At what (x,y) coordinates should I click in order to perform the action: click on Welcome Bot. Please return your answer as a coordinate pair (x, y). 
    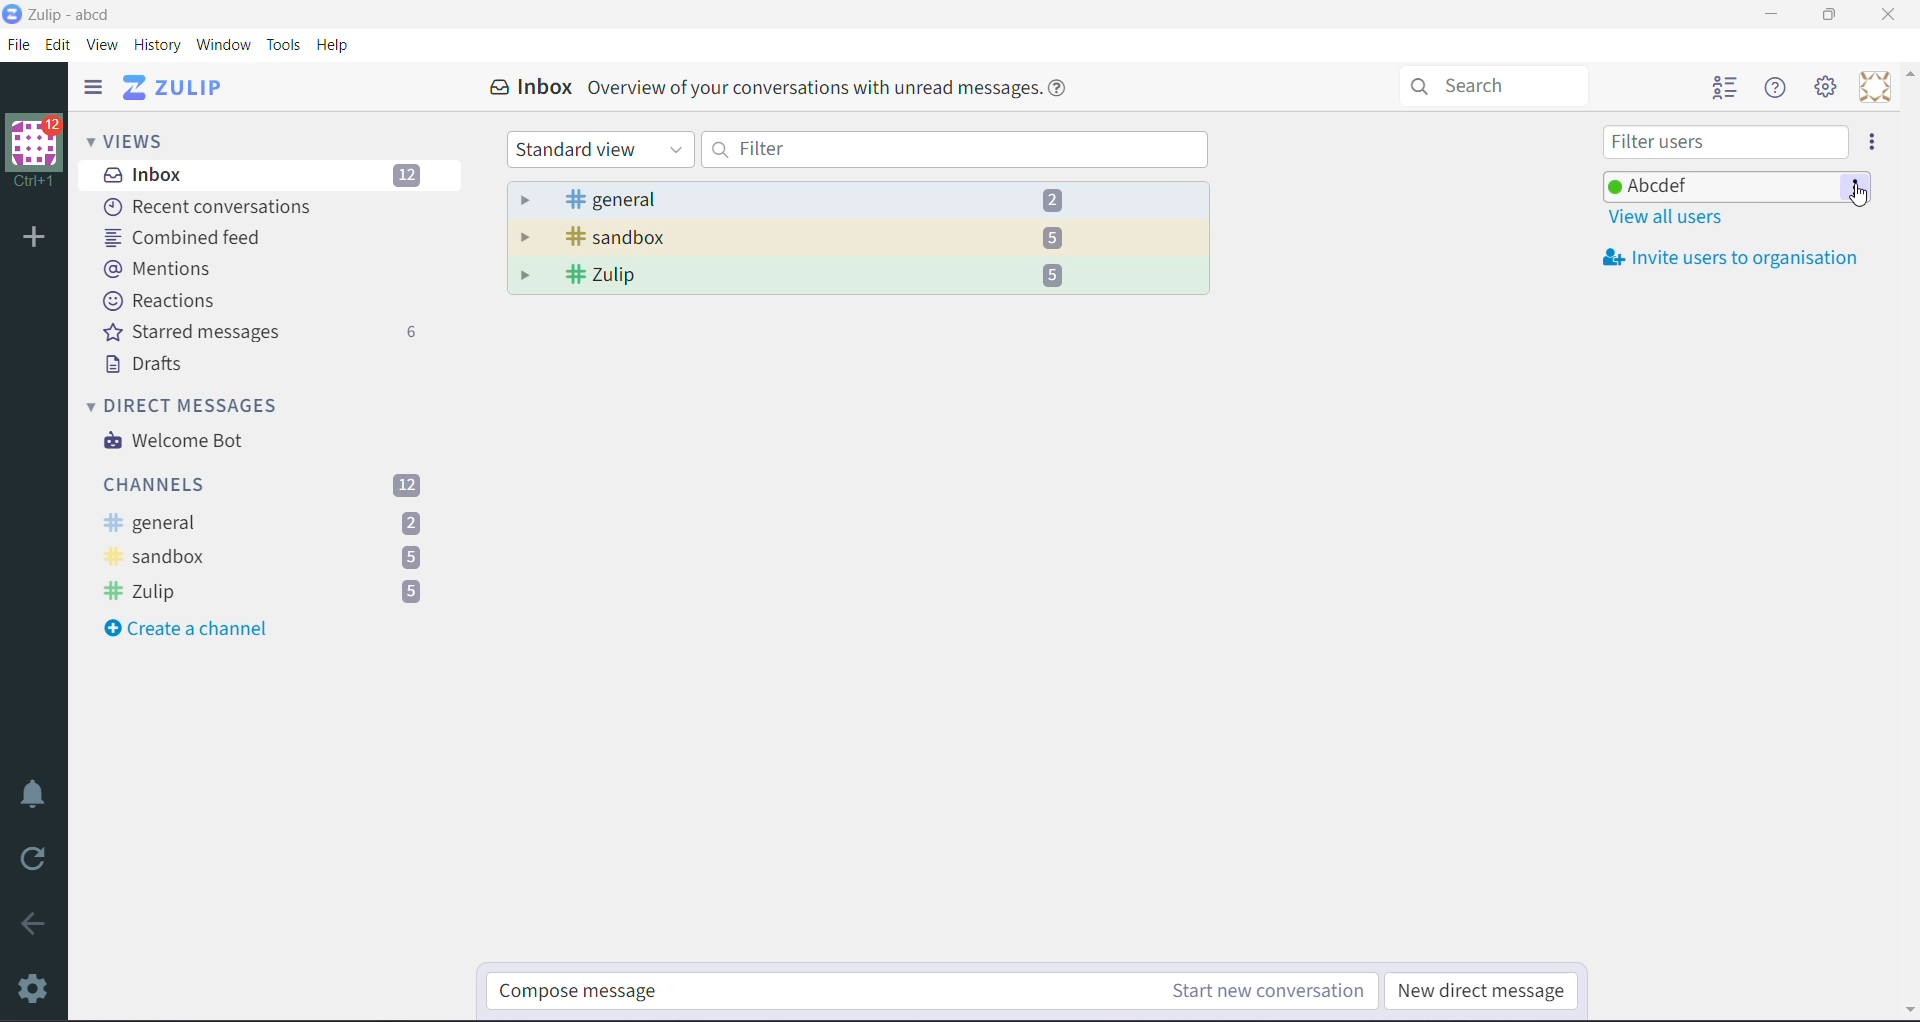
    Looking at the image, I should click on (173, 442).